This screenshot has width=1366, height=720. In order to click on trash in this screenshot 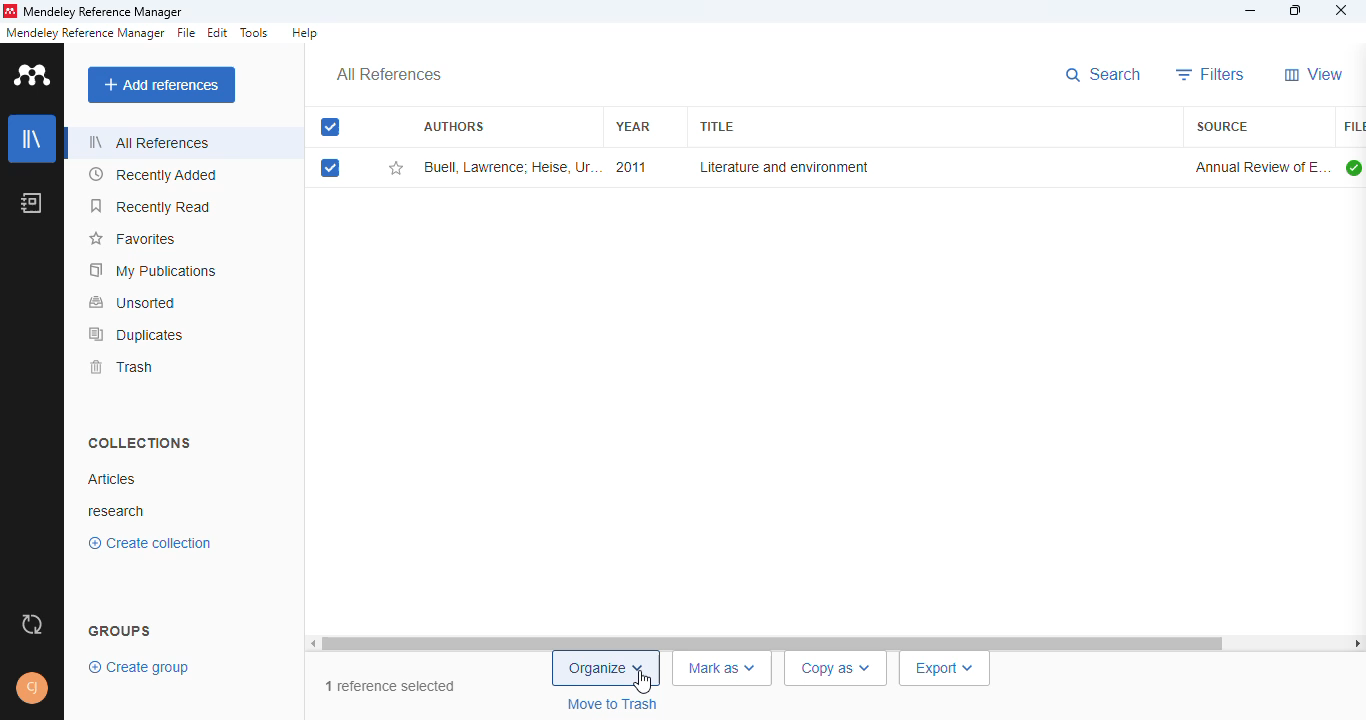, I will do `click(122, 367)`.